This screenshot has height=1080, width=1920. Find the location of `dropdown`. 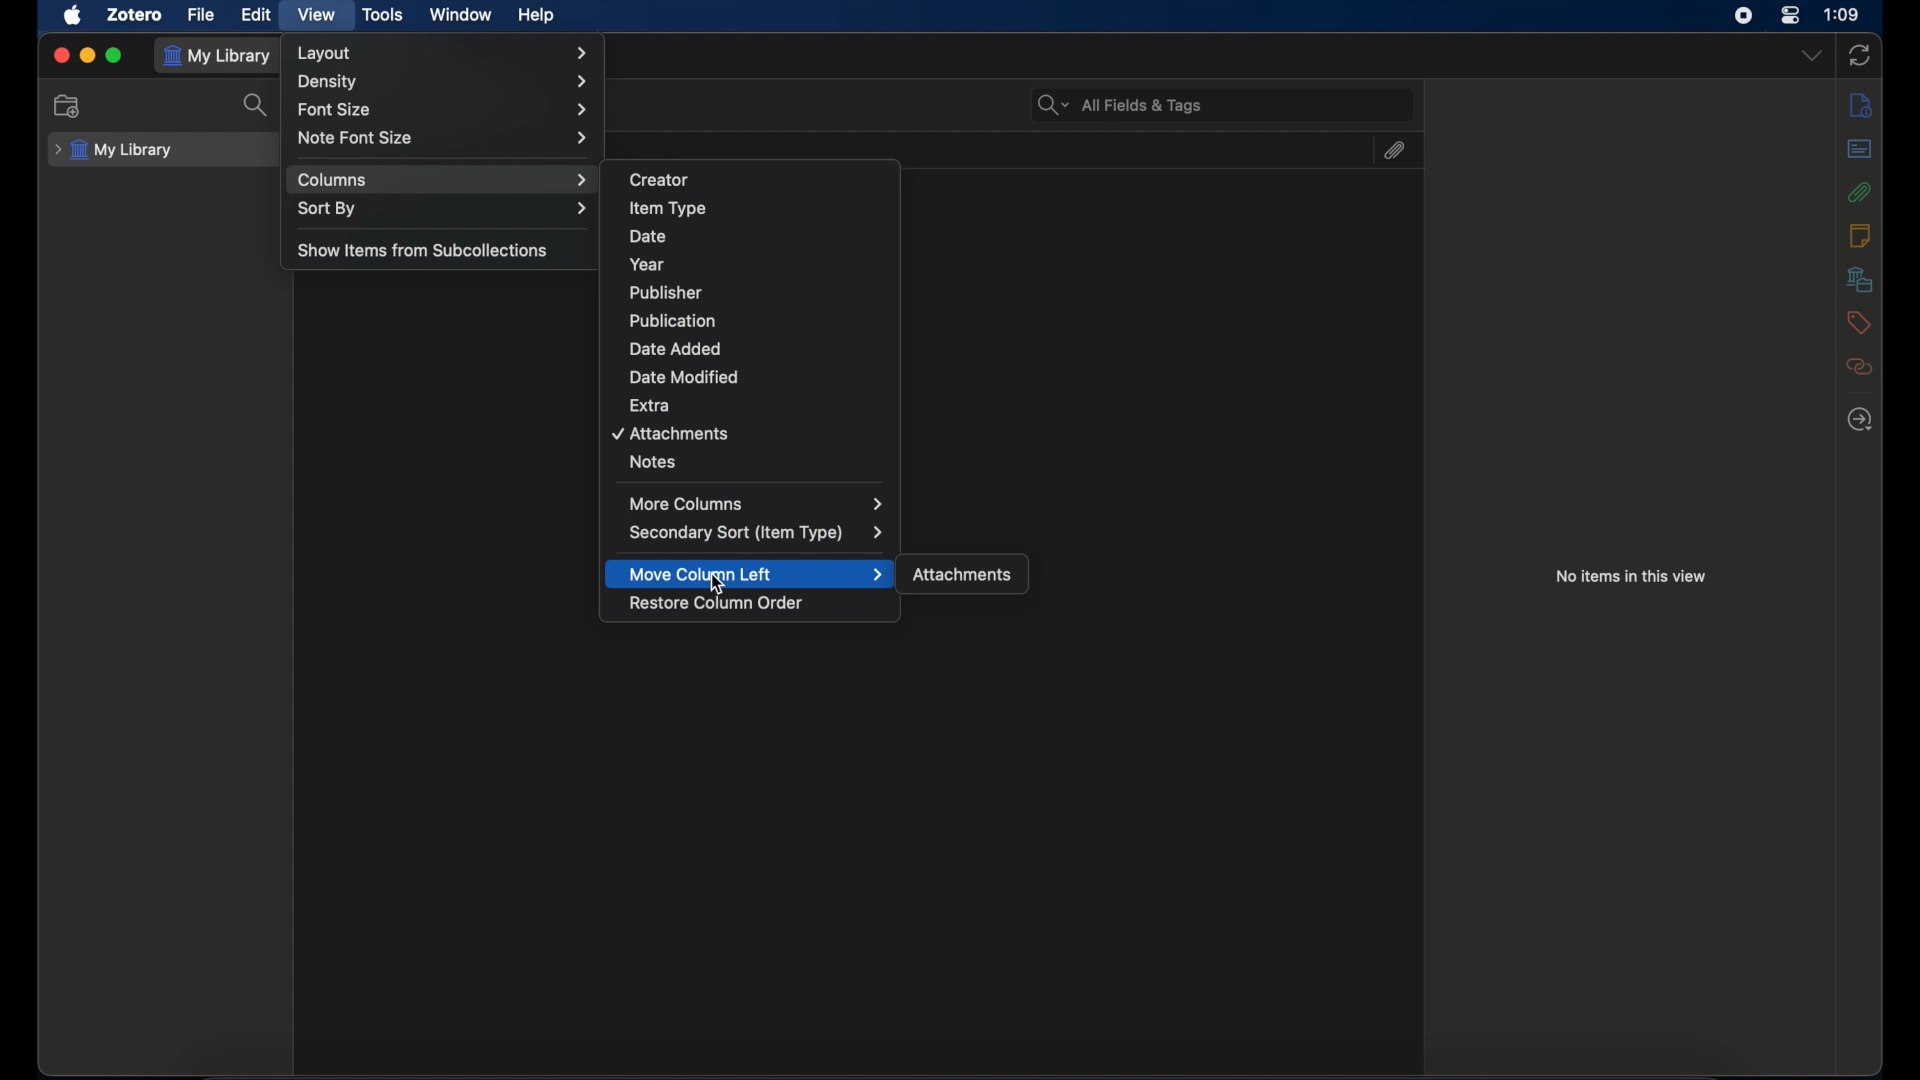

dropdown is located at coordinates (1811, 55).